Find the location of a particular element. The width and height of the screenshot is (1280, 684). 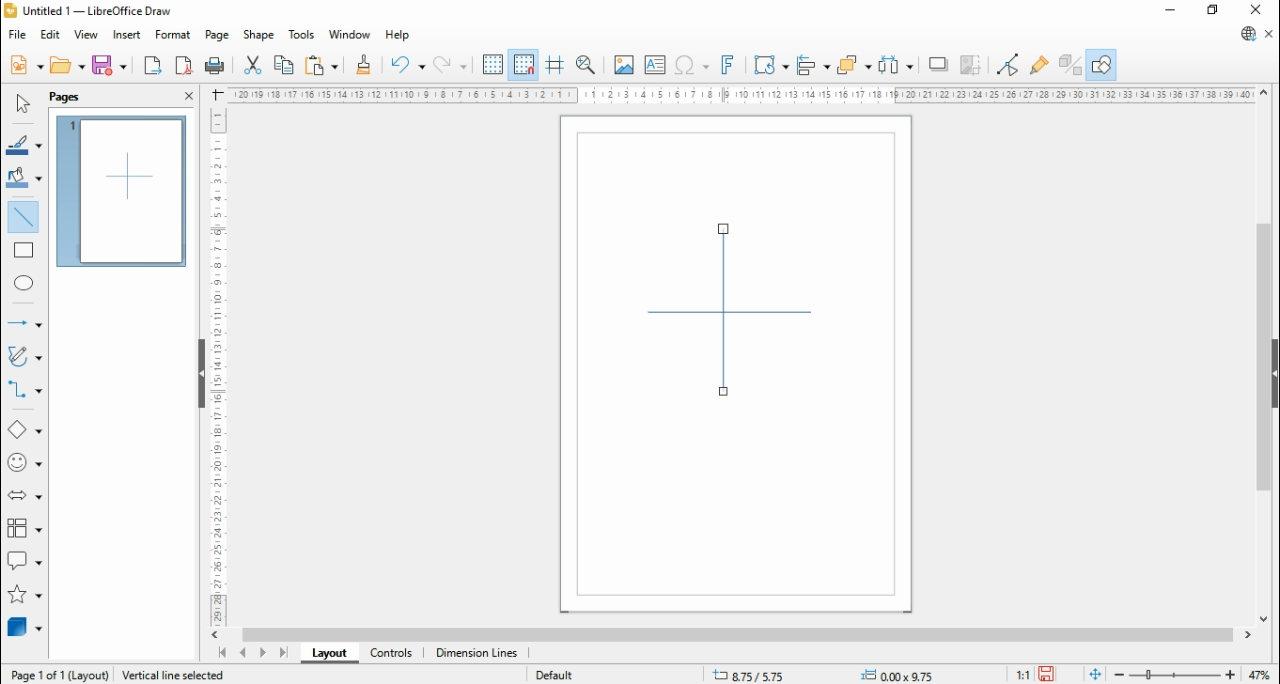

fill color is located at coordinates (24, 177).